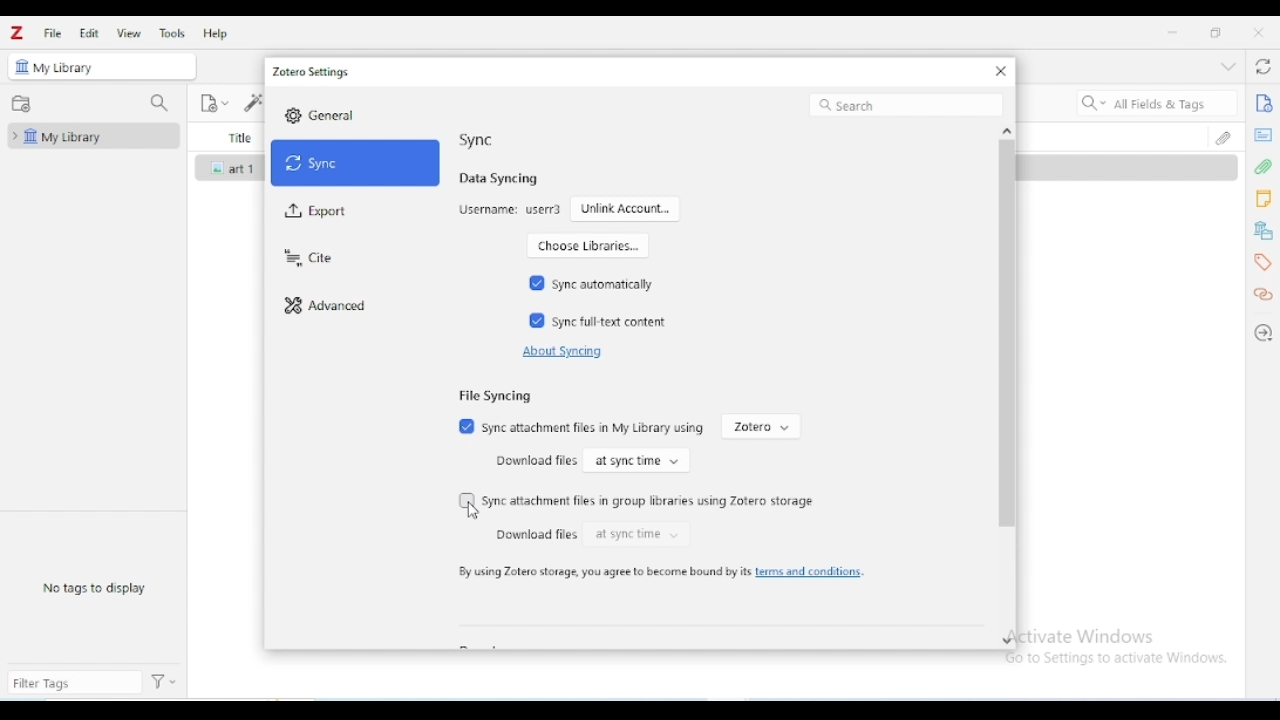 The image size is (1280, 720). Describe the element at coordinates (251, 102) in the screenshot. I see `add item(s) by identifier` at that location.